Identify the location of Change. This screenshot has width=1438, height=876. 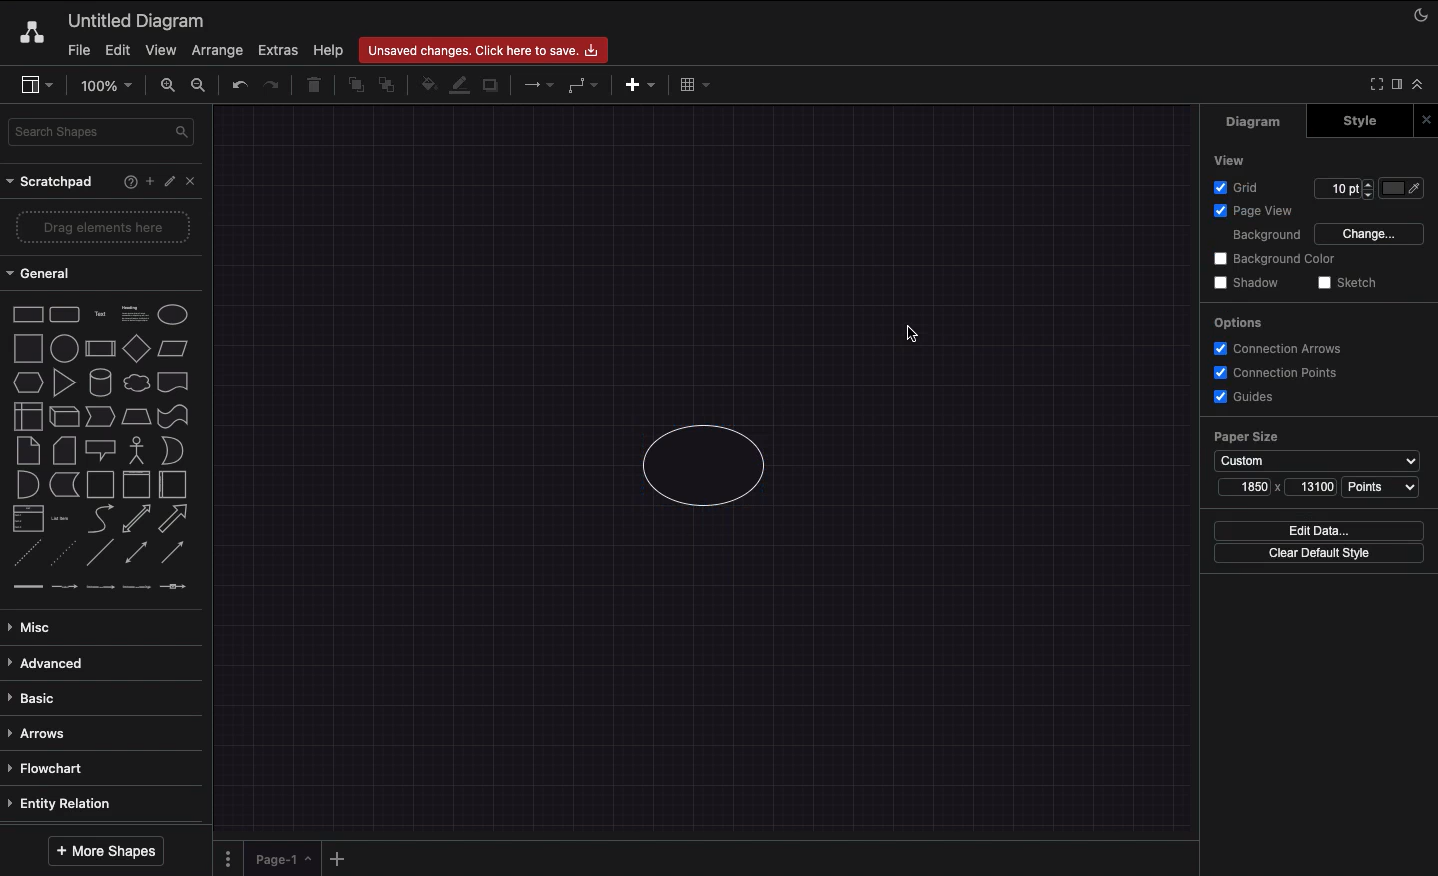
(1368, 232).